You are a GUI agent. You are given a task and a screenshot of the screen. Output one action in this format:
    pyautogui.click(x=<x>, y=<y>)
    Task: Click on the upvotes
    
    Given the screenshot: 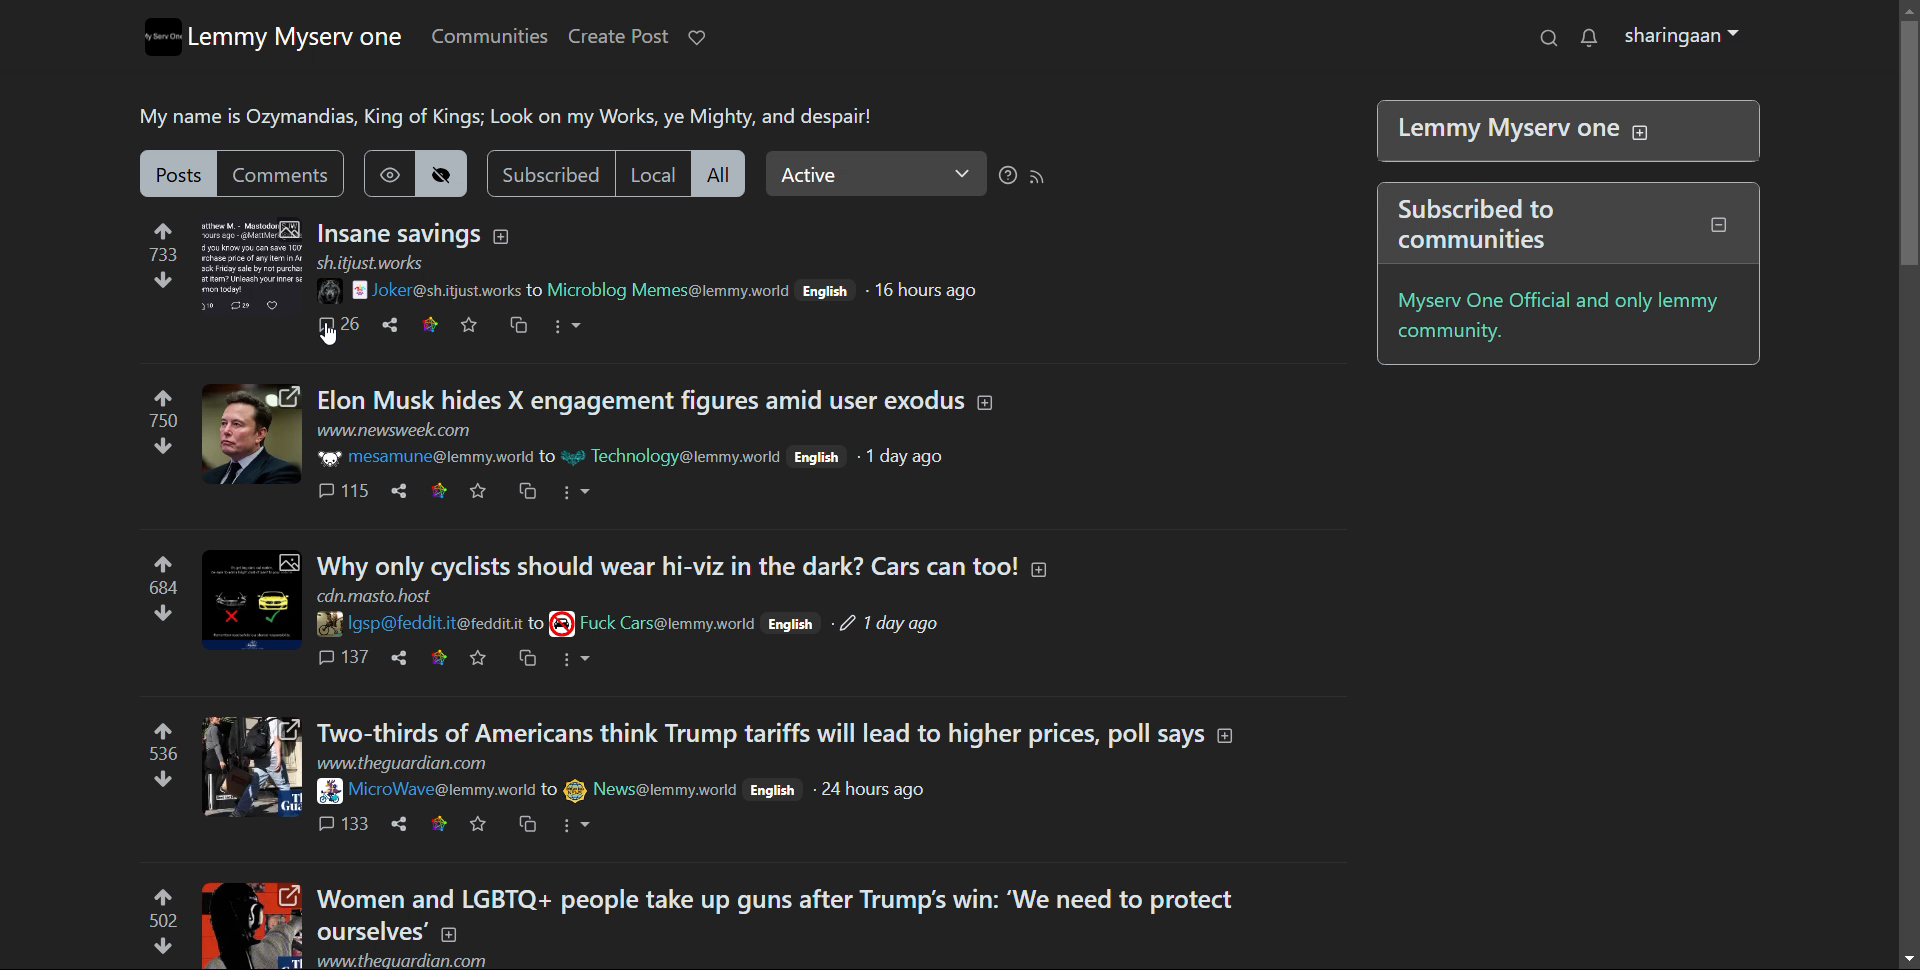 What is the action you would take?
    pyautogui.click(x=165, y=229)
    